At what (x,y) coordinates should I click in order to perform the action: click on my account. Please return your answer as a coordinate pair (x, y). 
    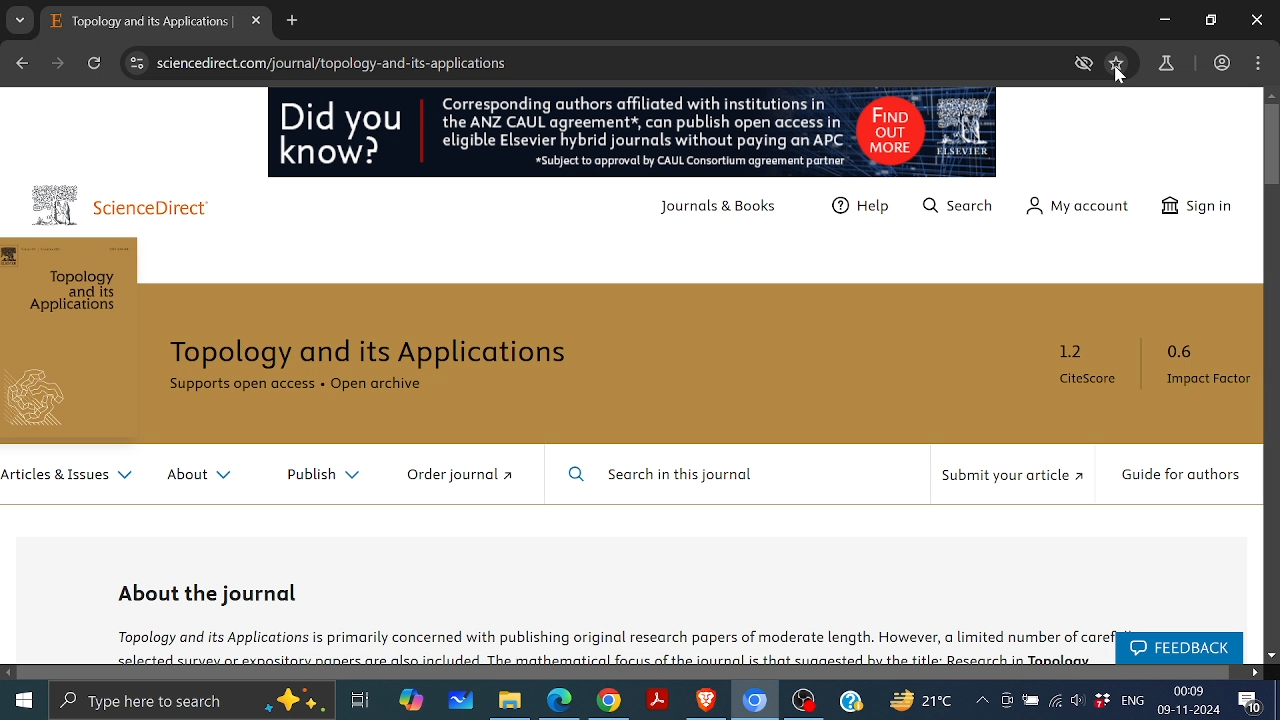
    Looking at the image, I should click on (1080, 207).